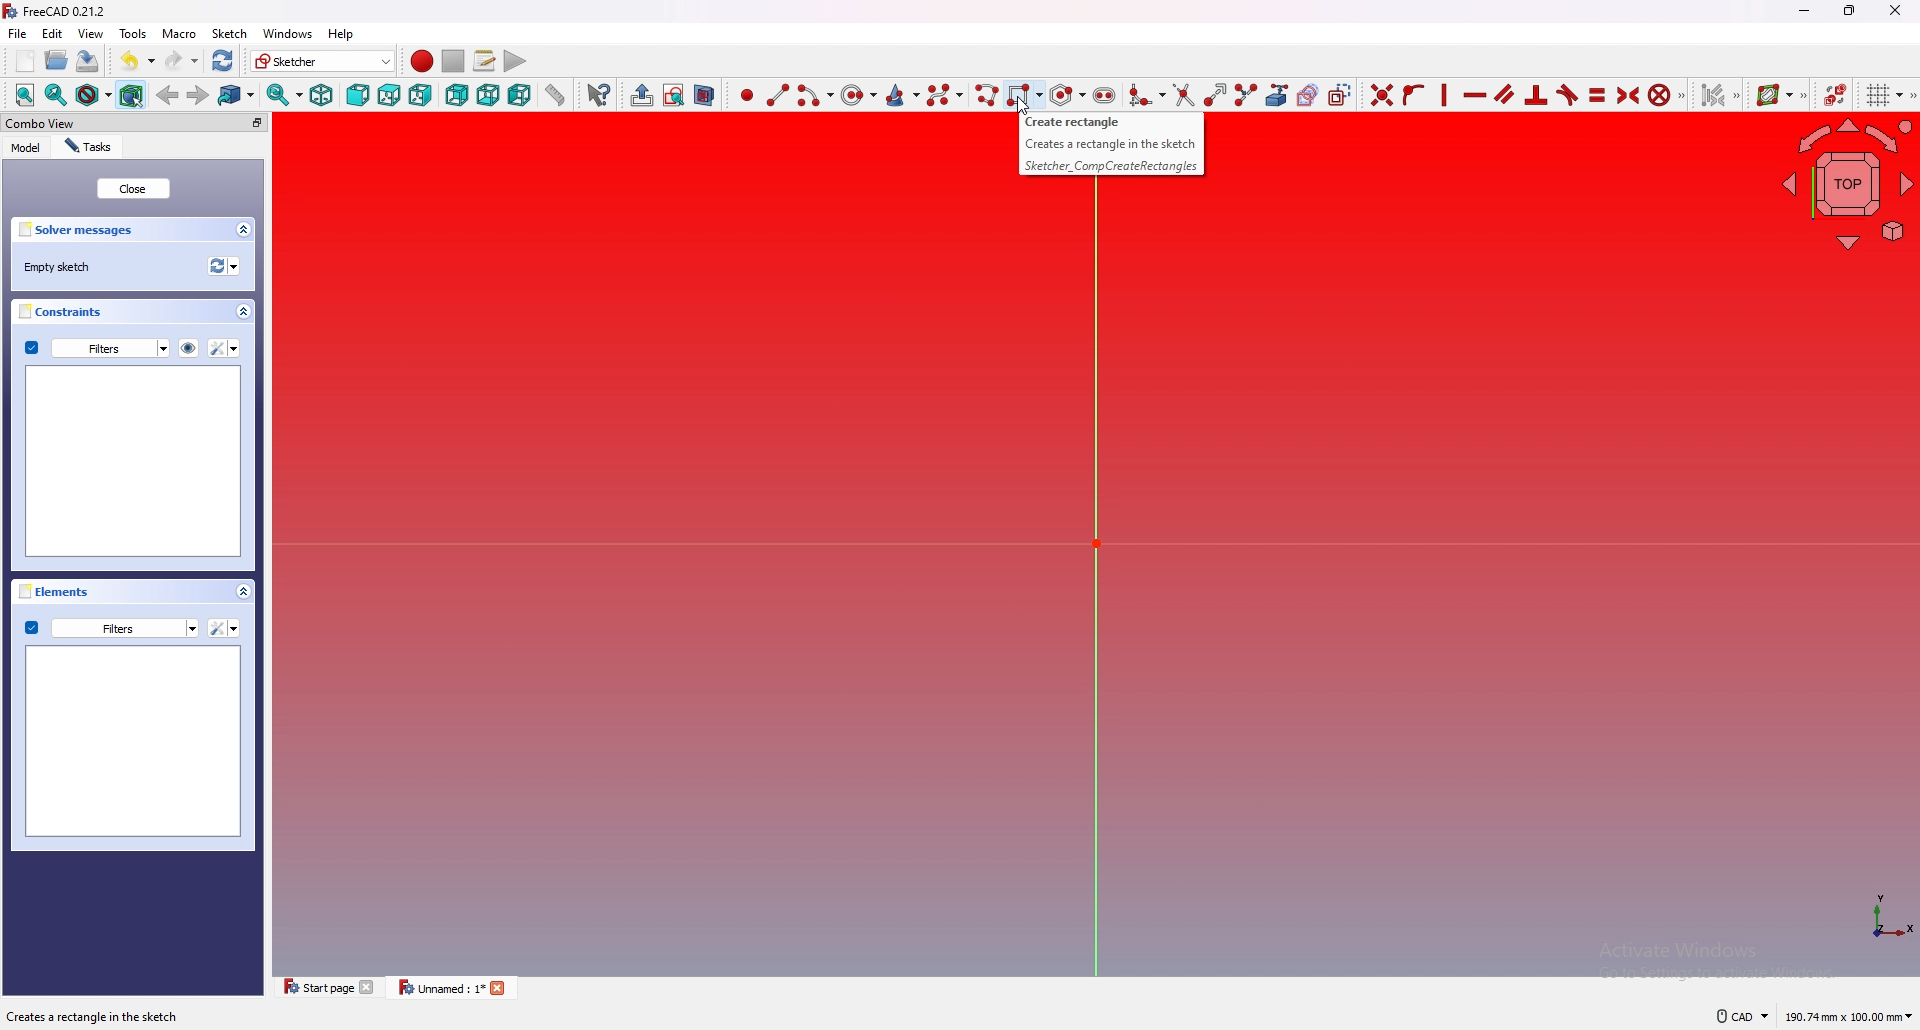  Describe the element at coordinates (1889, 920) in the screenshot. I see `axis` at that location.